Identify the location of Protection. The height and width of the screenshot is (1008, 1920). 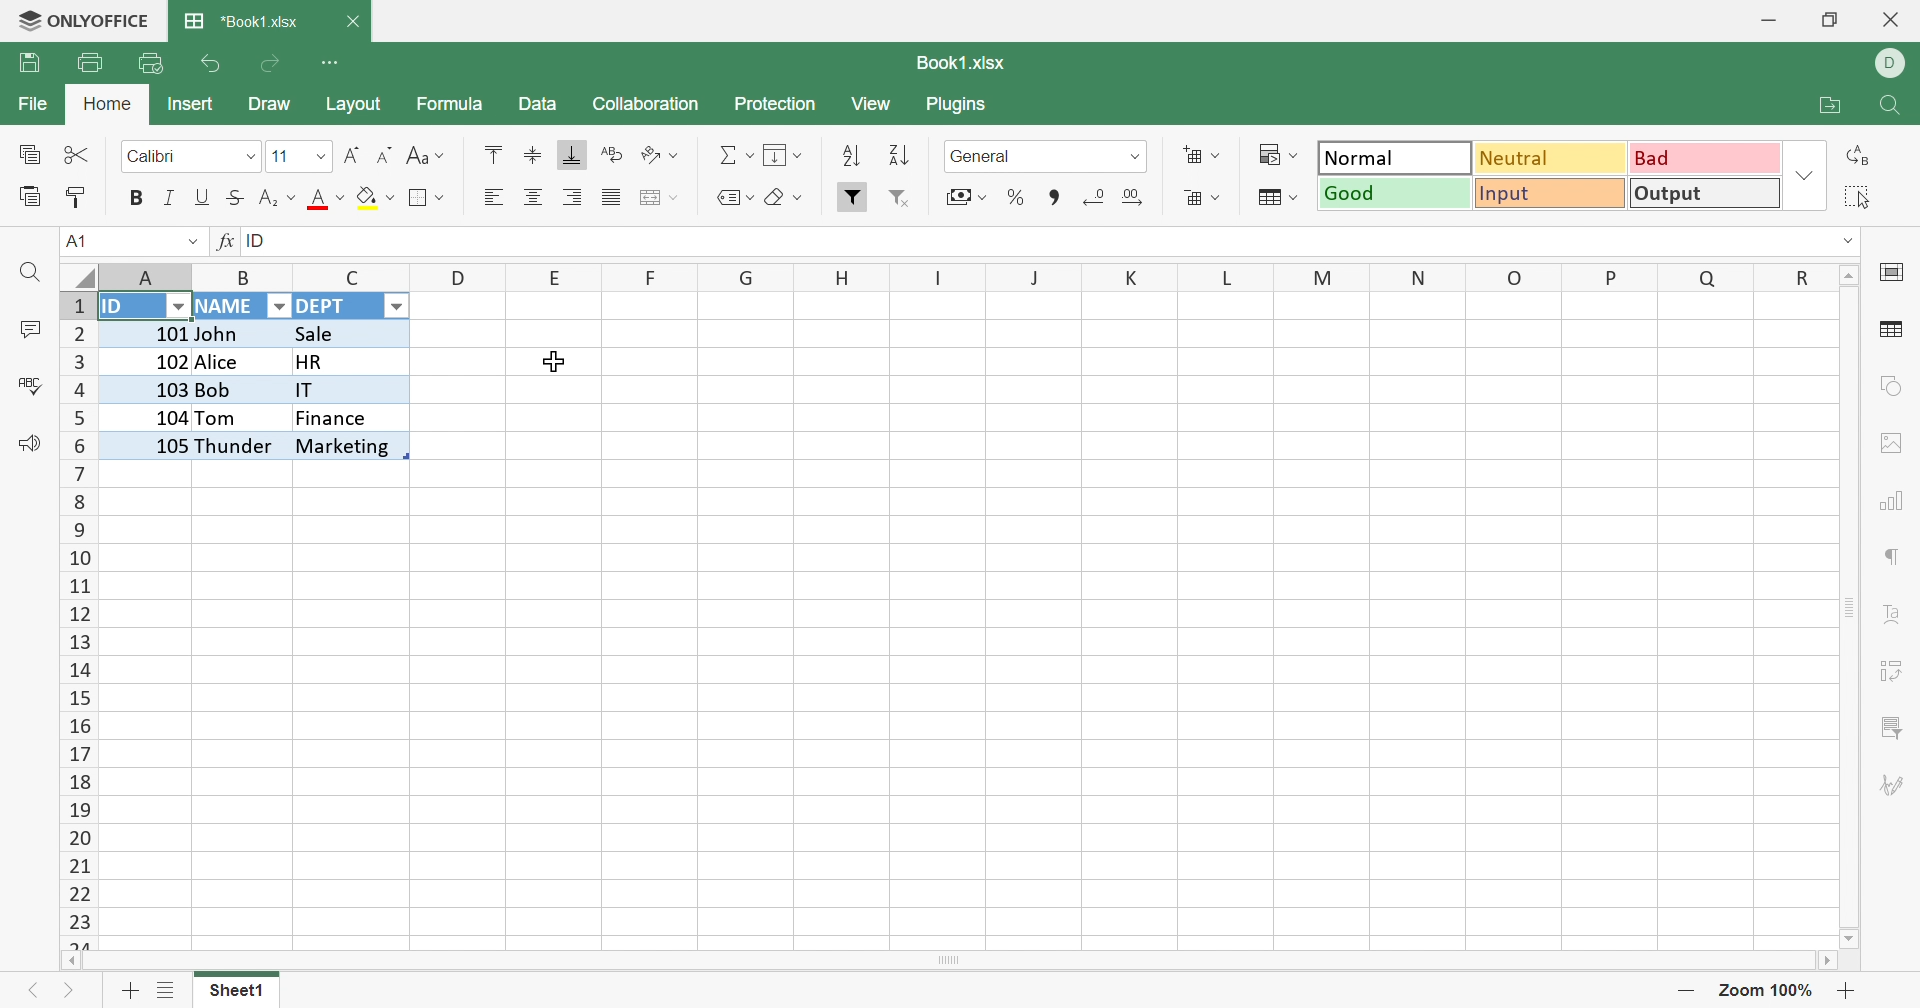
(778, 100).